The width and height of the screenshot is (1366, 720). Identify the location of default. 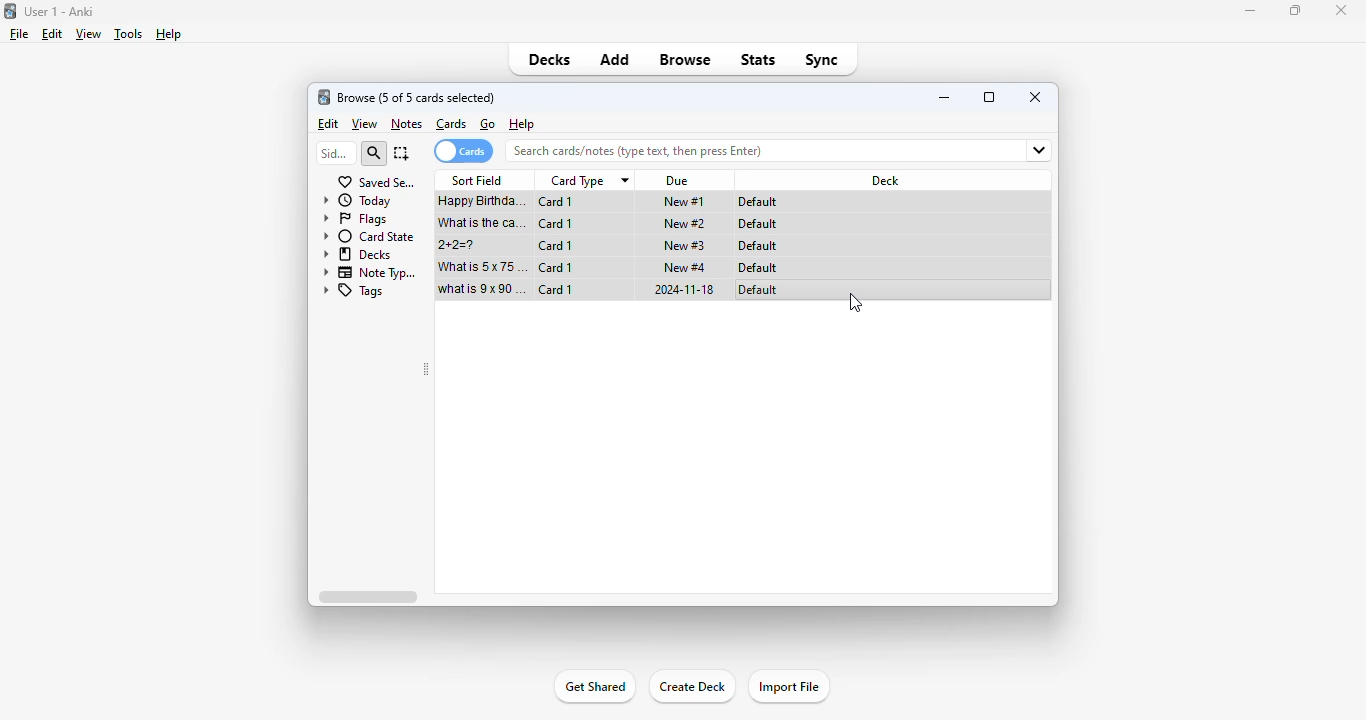
(760, 202).